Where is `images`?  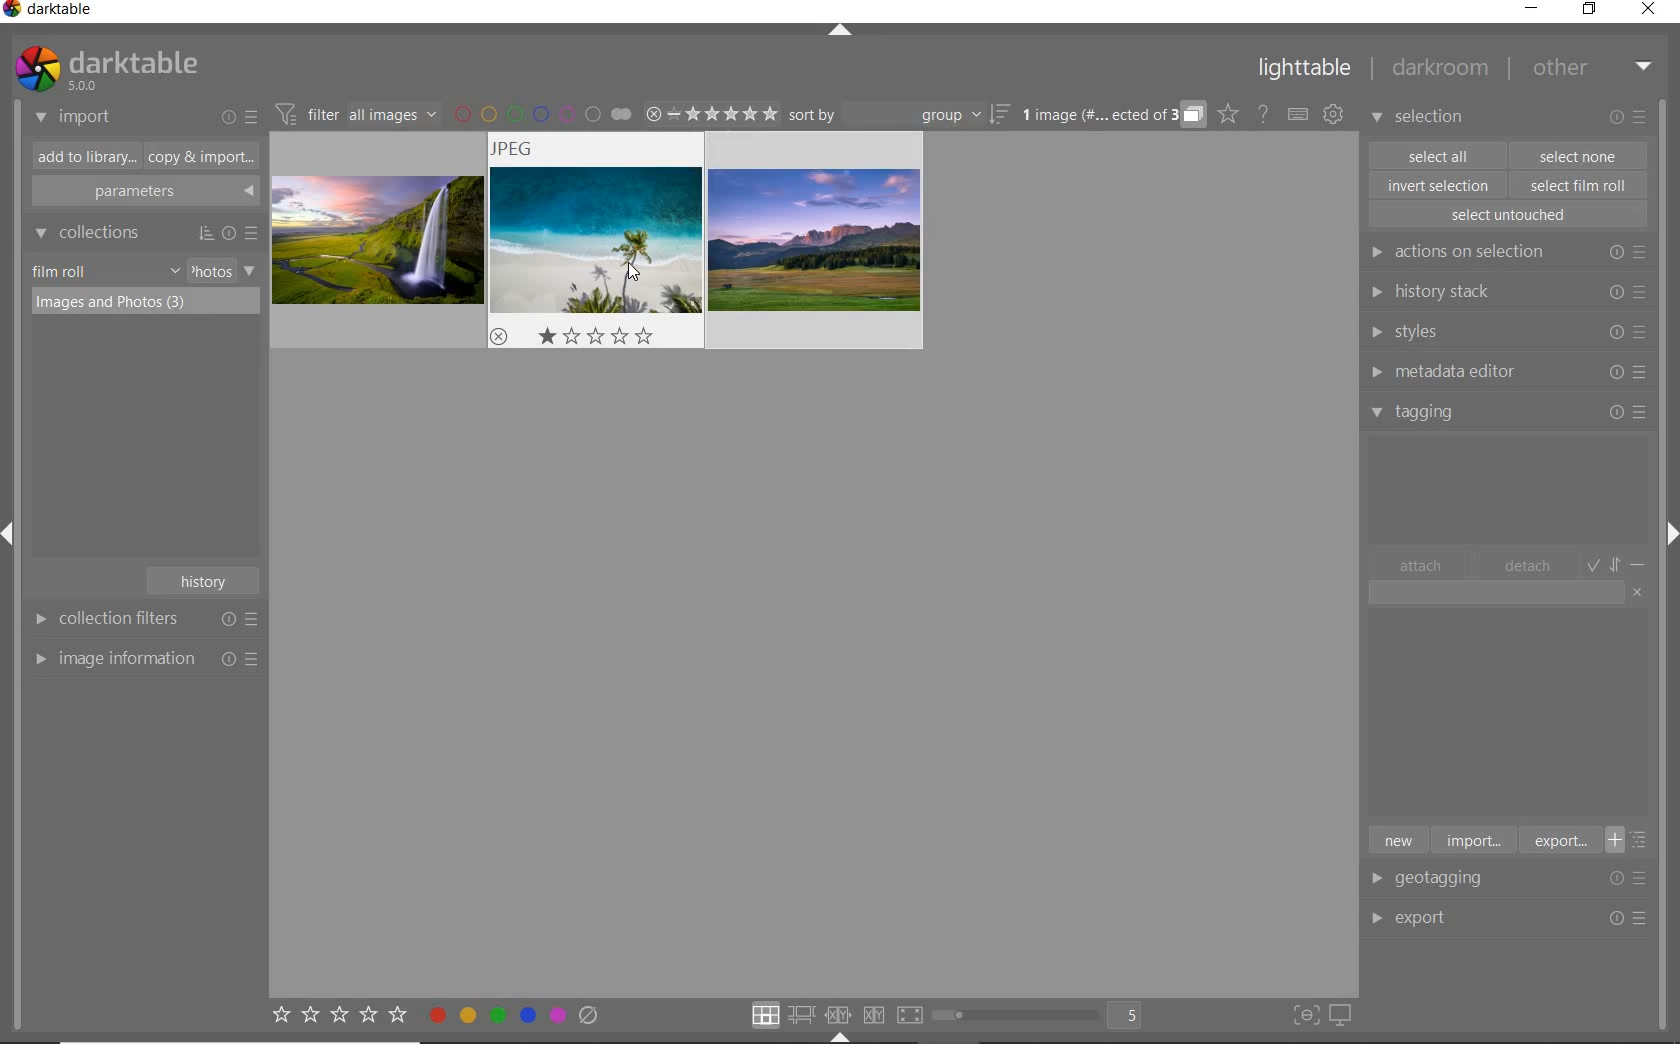
images is located at coordinates (607, 244).